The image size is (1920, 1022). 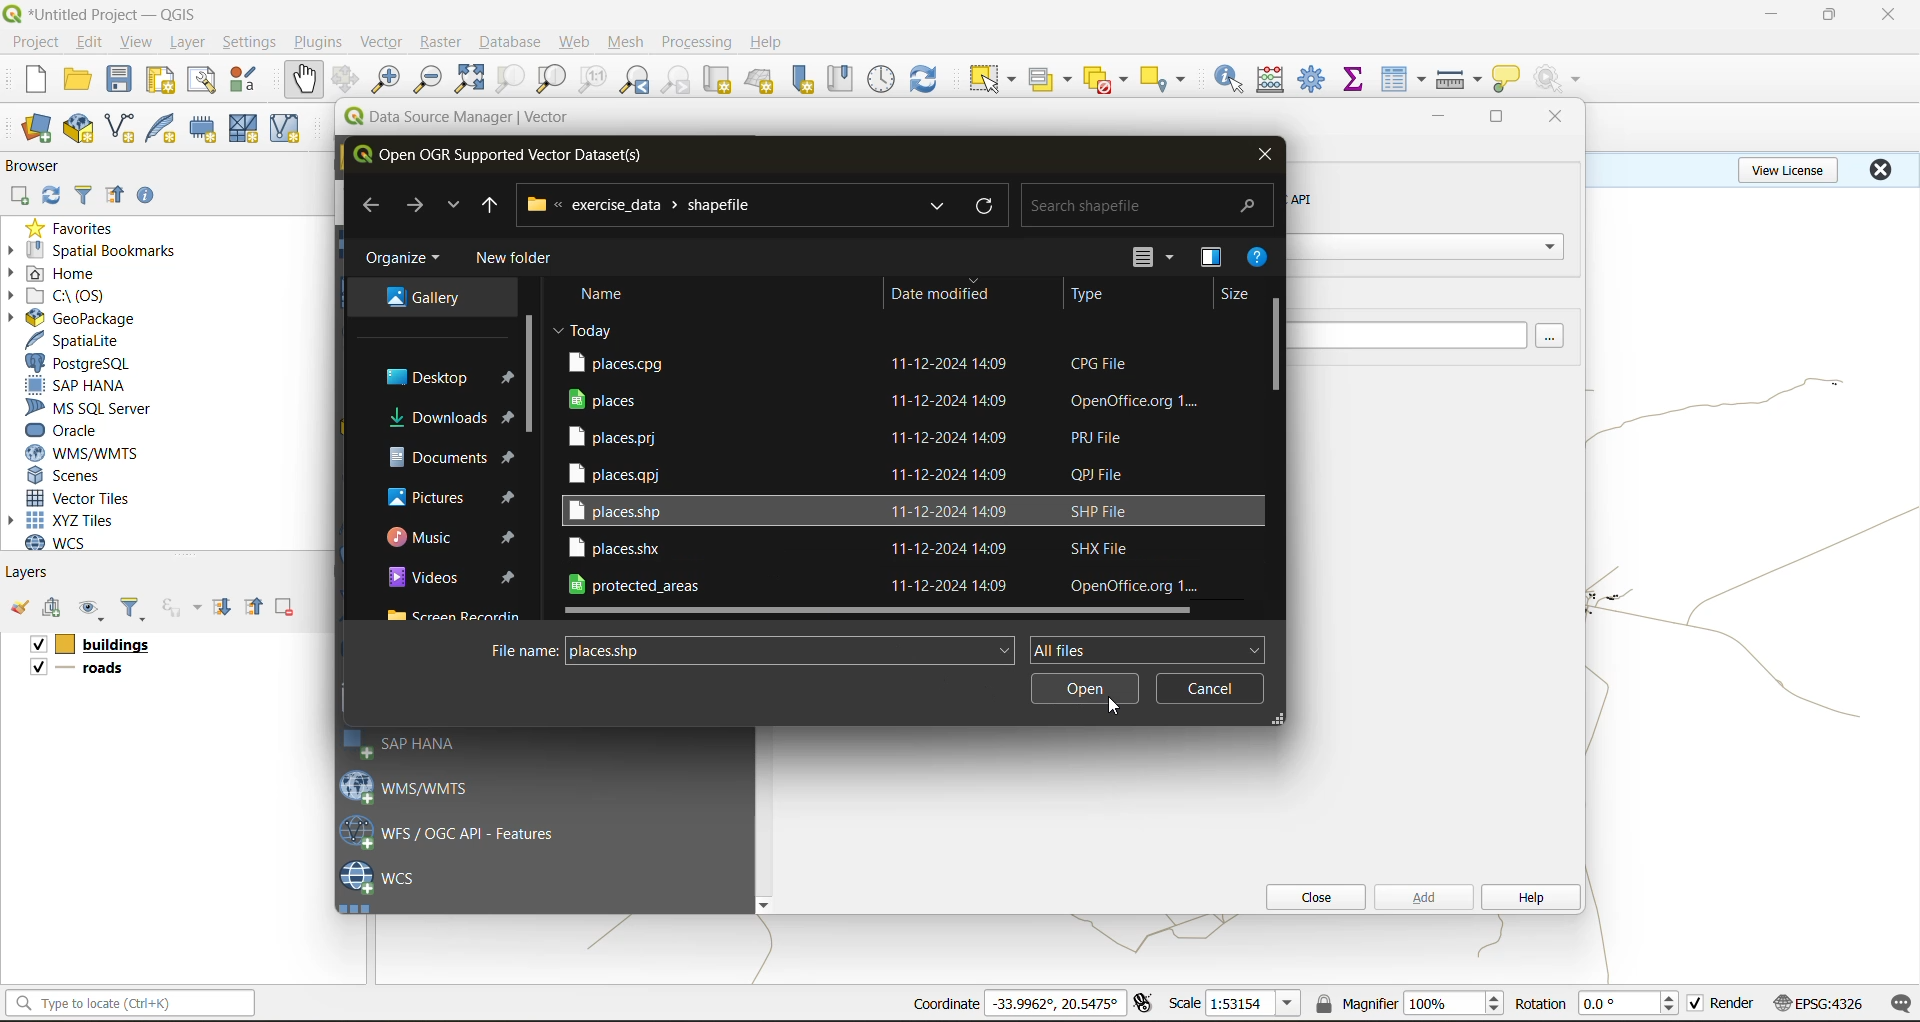 I want to click on postgresql, so click(x=78, y=364).